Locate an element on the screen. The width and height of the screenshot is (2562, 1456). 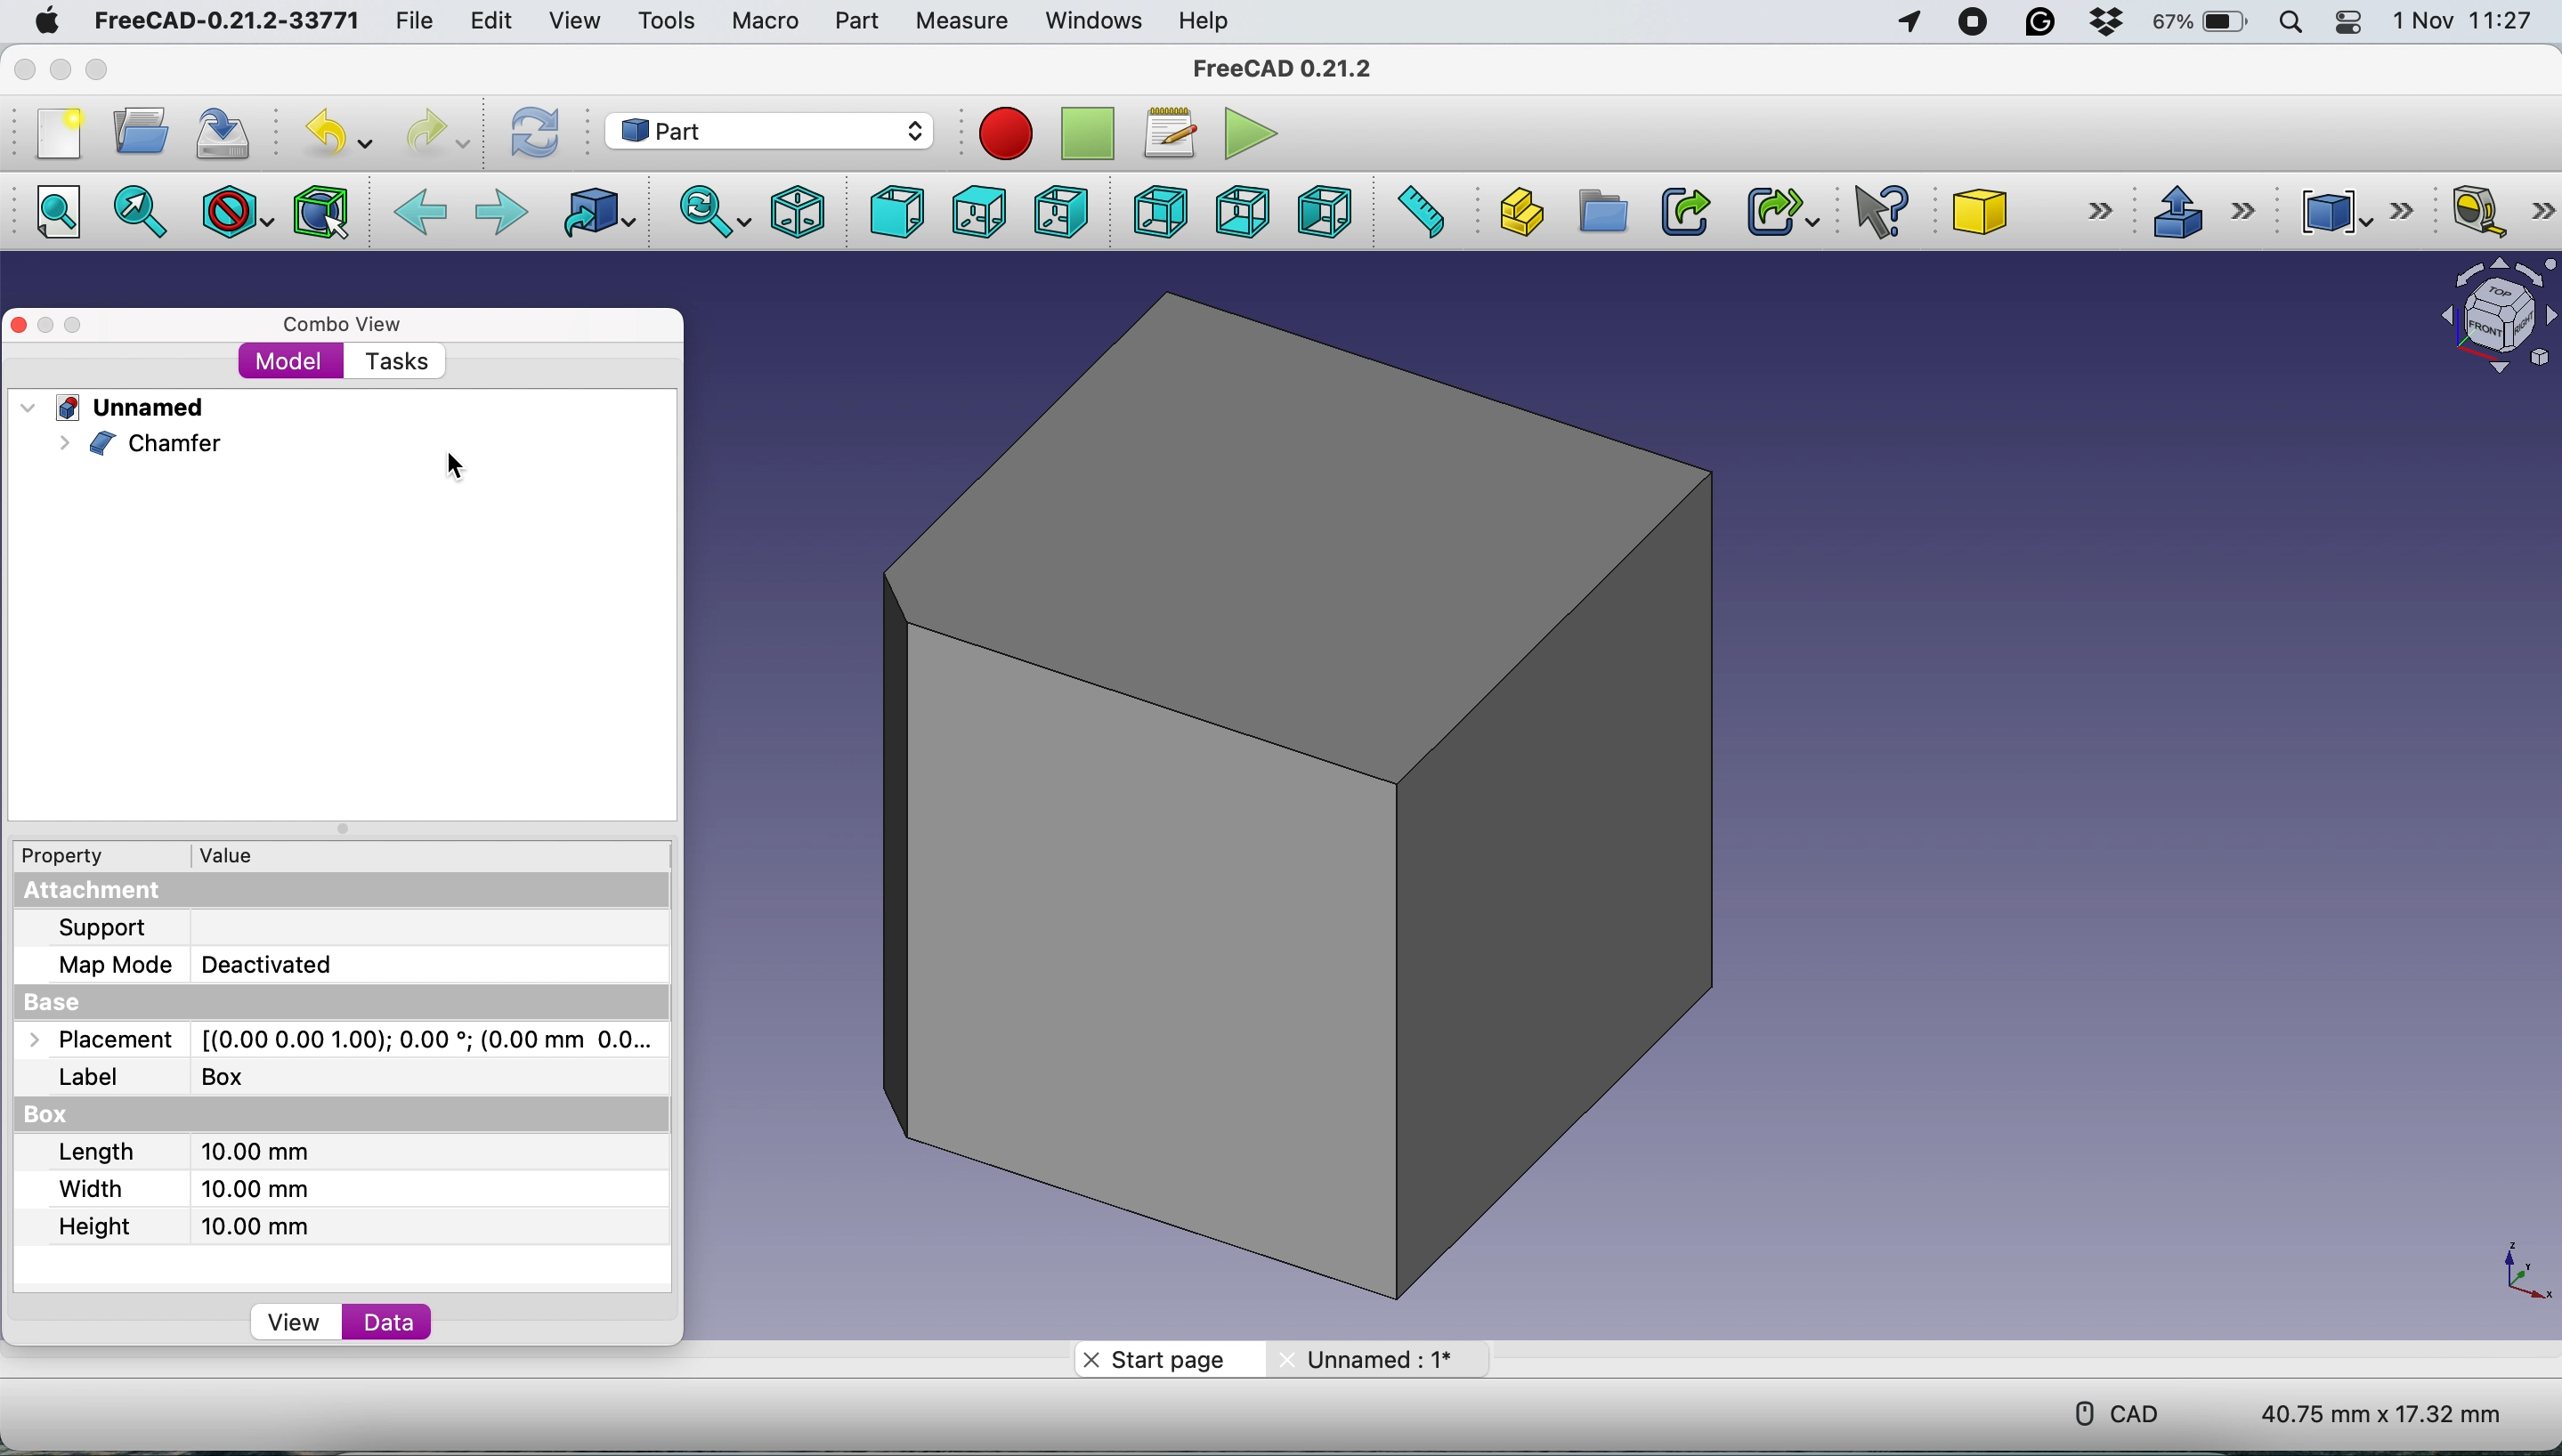
help is located at coordinates (1208, 20).